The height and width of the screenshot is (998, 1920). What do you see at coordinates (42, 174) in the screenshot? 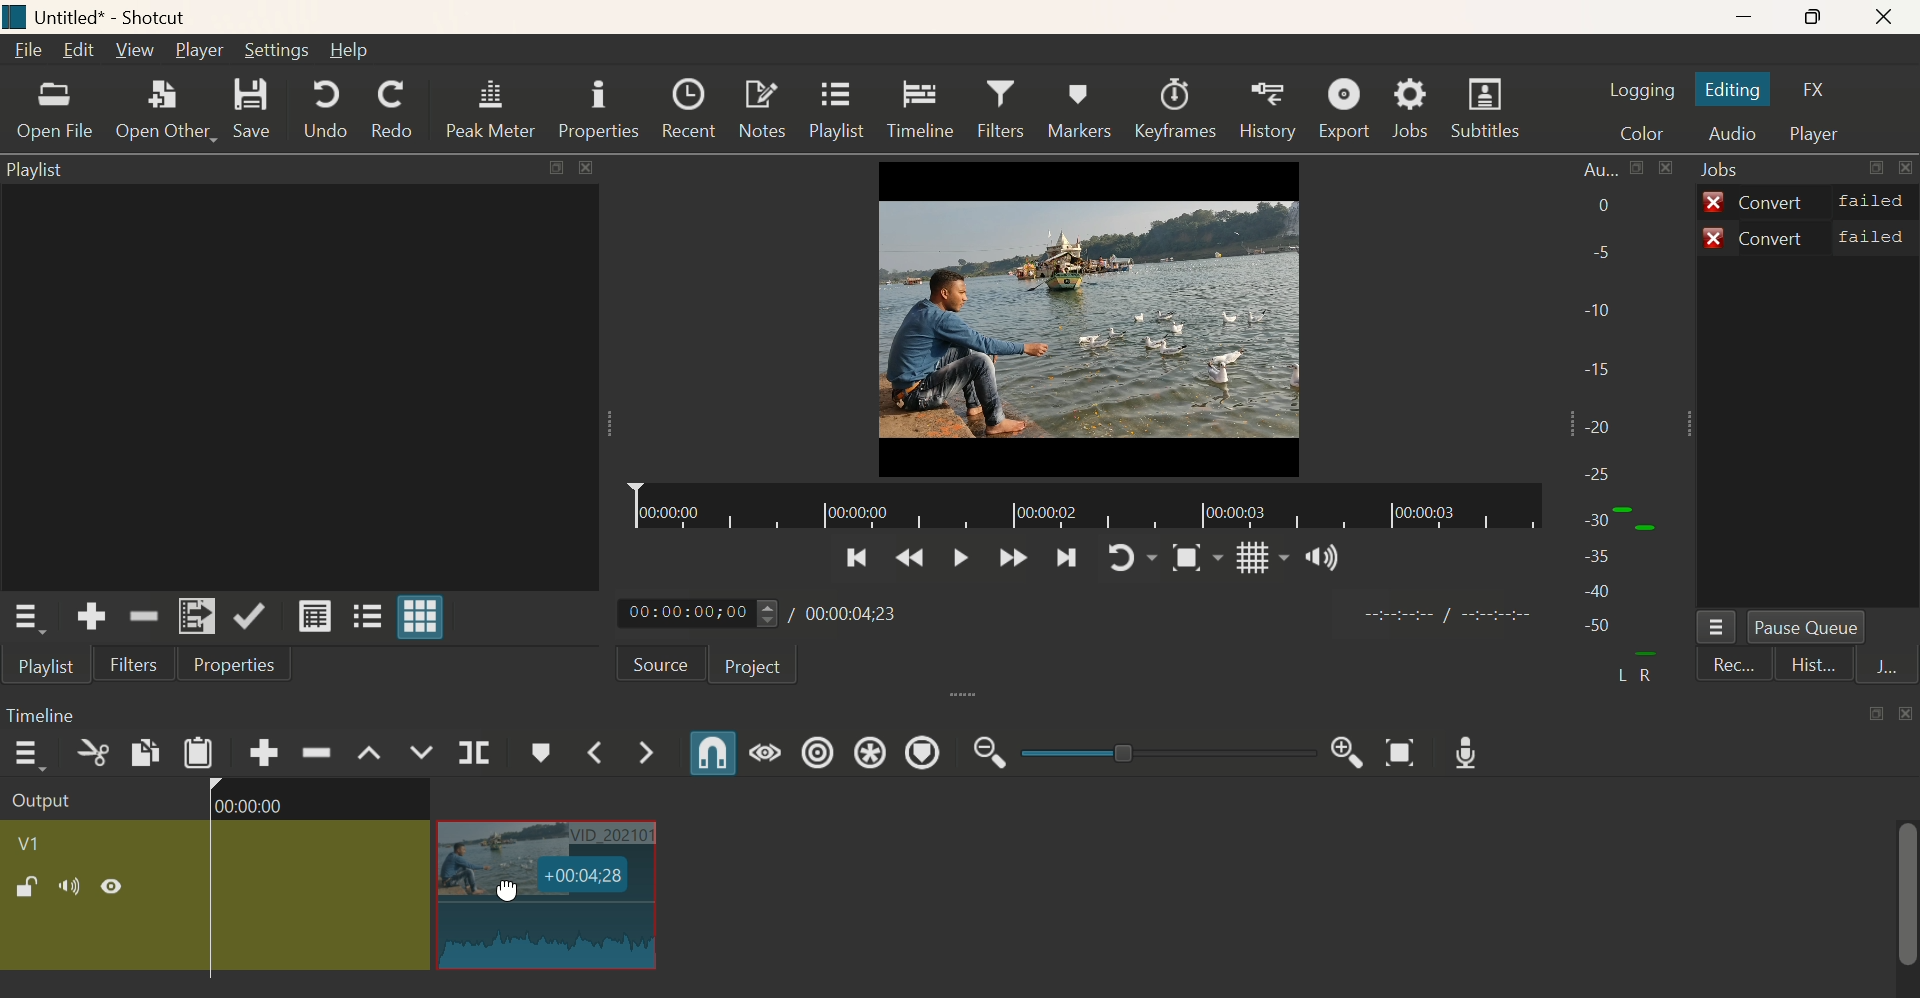
I see `Playlist` at bounding box center [42, 174].